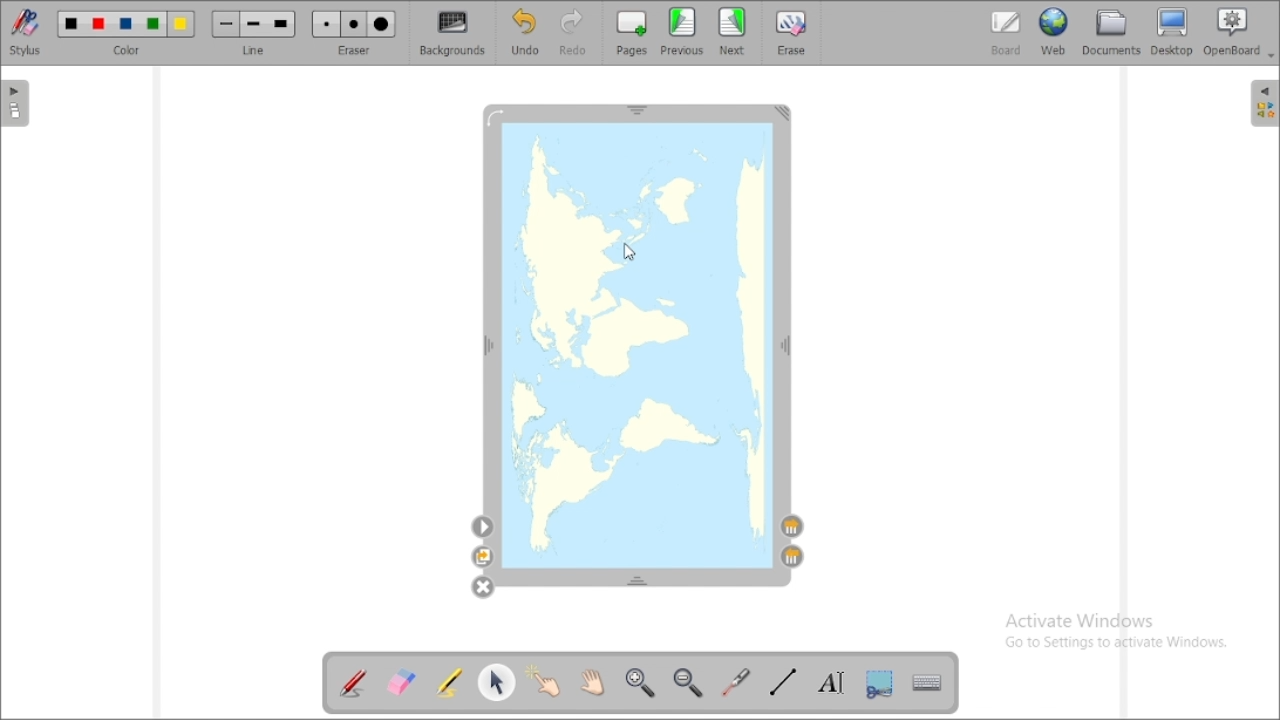 The height and width of the screenshot is (720, 1280). Describe the element at coordinates (1111, 33) in the screenshot. I see `documents` at that location.